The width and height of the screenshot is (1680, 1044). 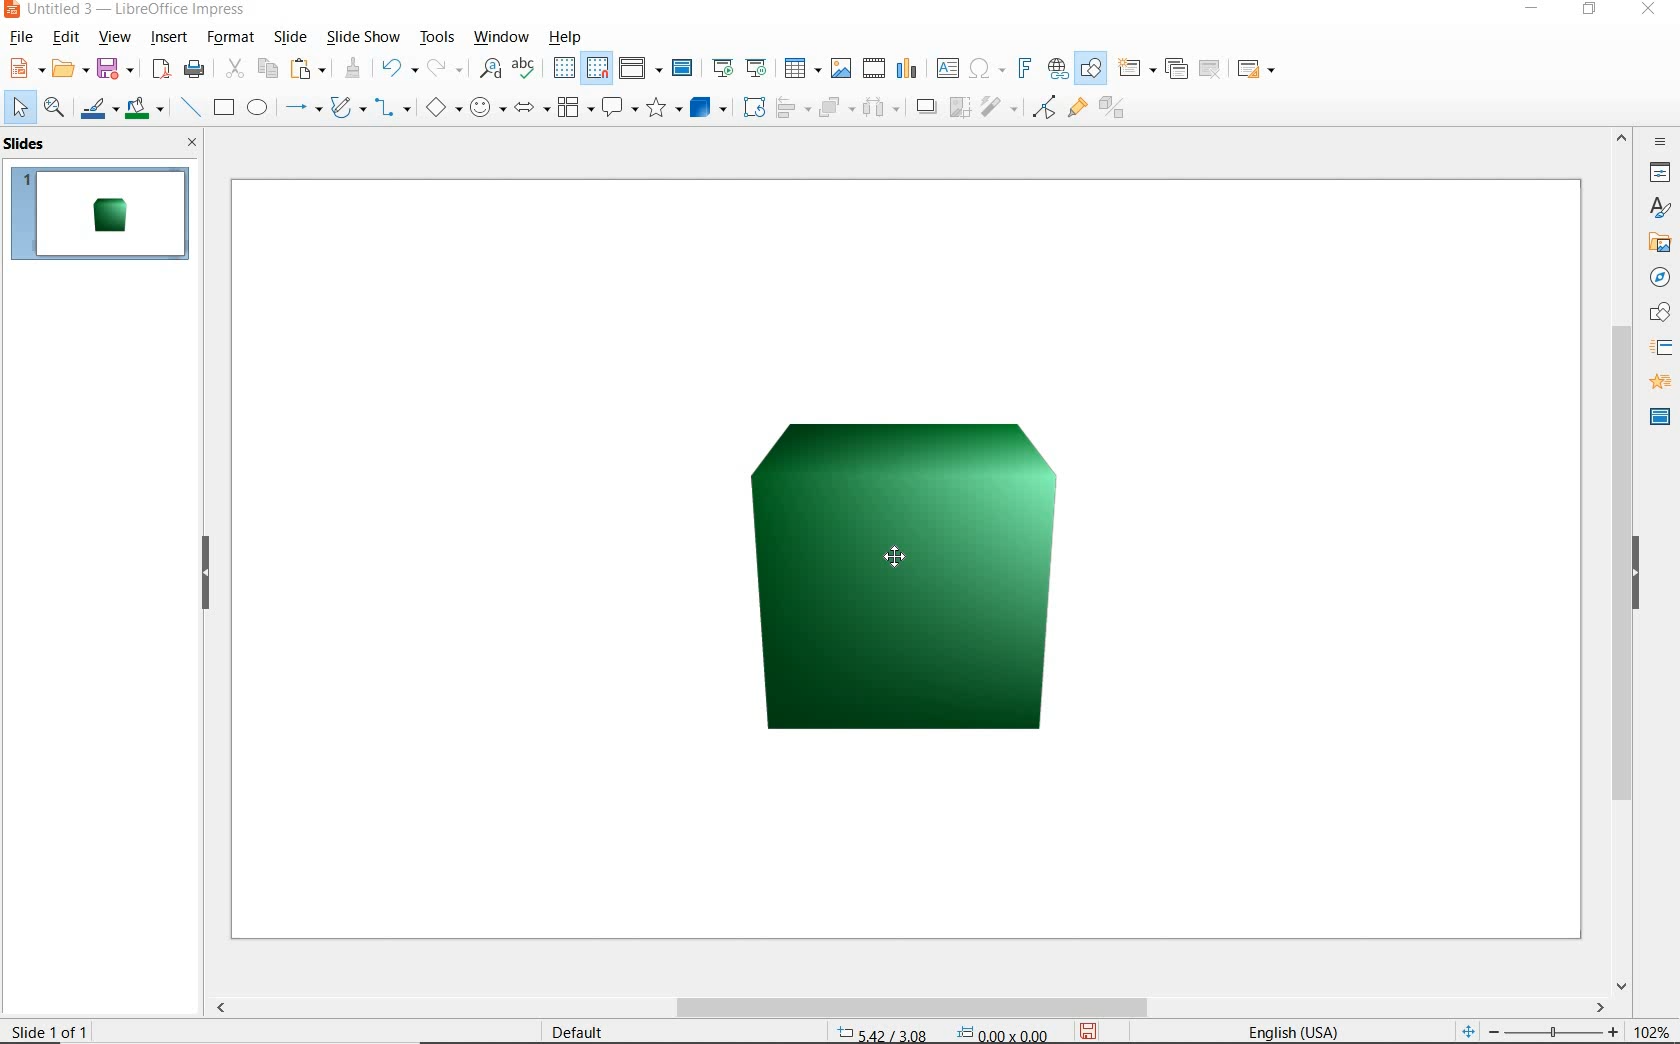 What do you see at coordinates (1589, 11) in the screenshot?
I see `RESTORE DOWN` at bounding box center [1589, 11].